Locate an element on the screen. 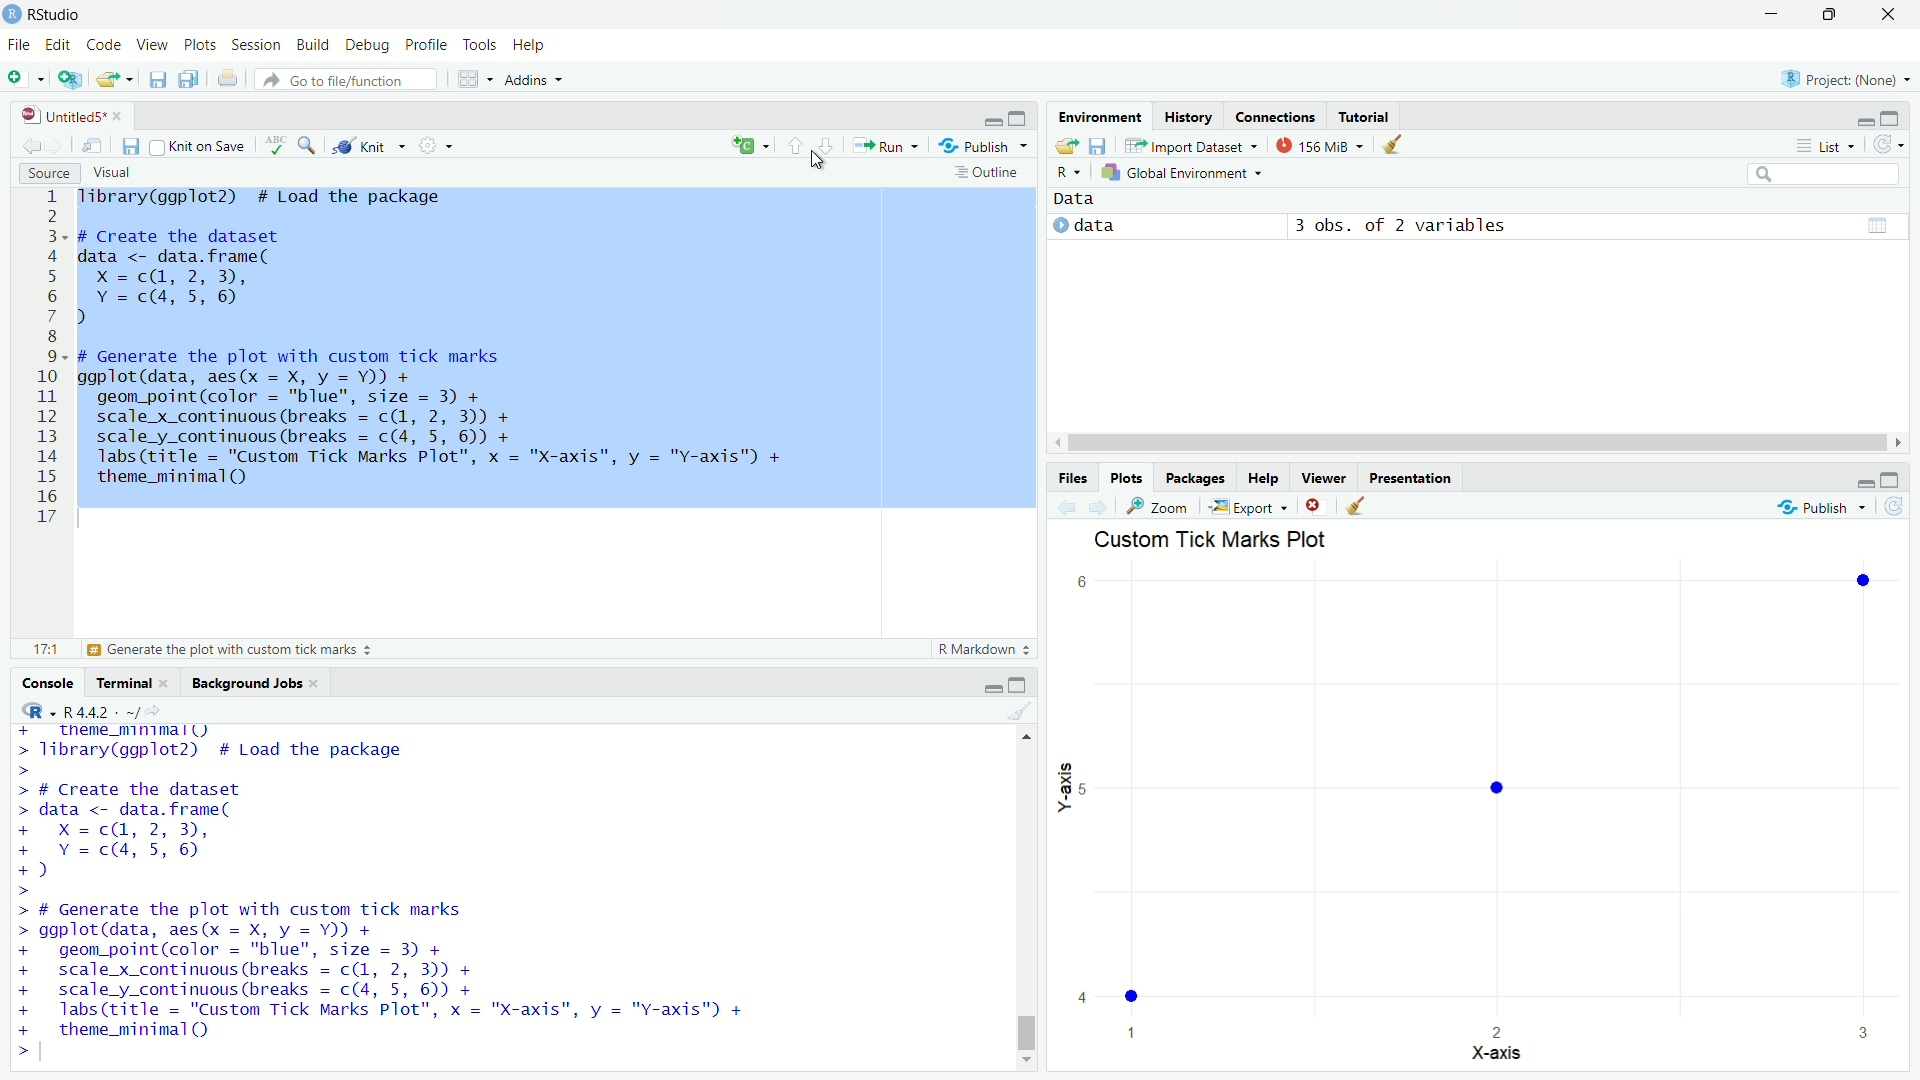 Image resolution: width=1920 pixels, height=1080 pixels. export is located at coordinates (1252, 508).